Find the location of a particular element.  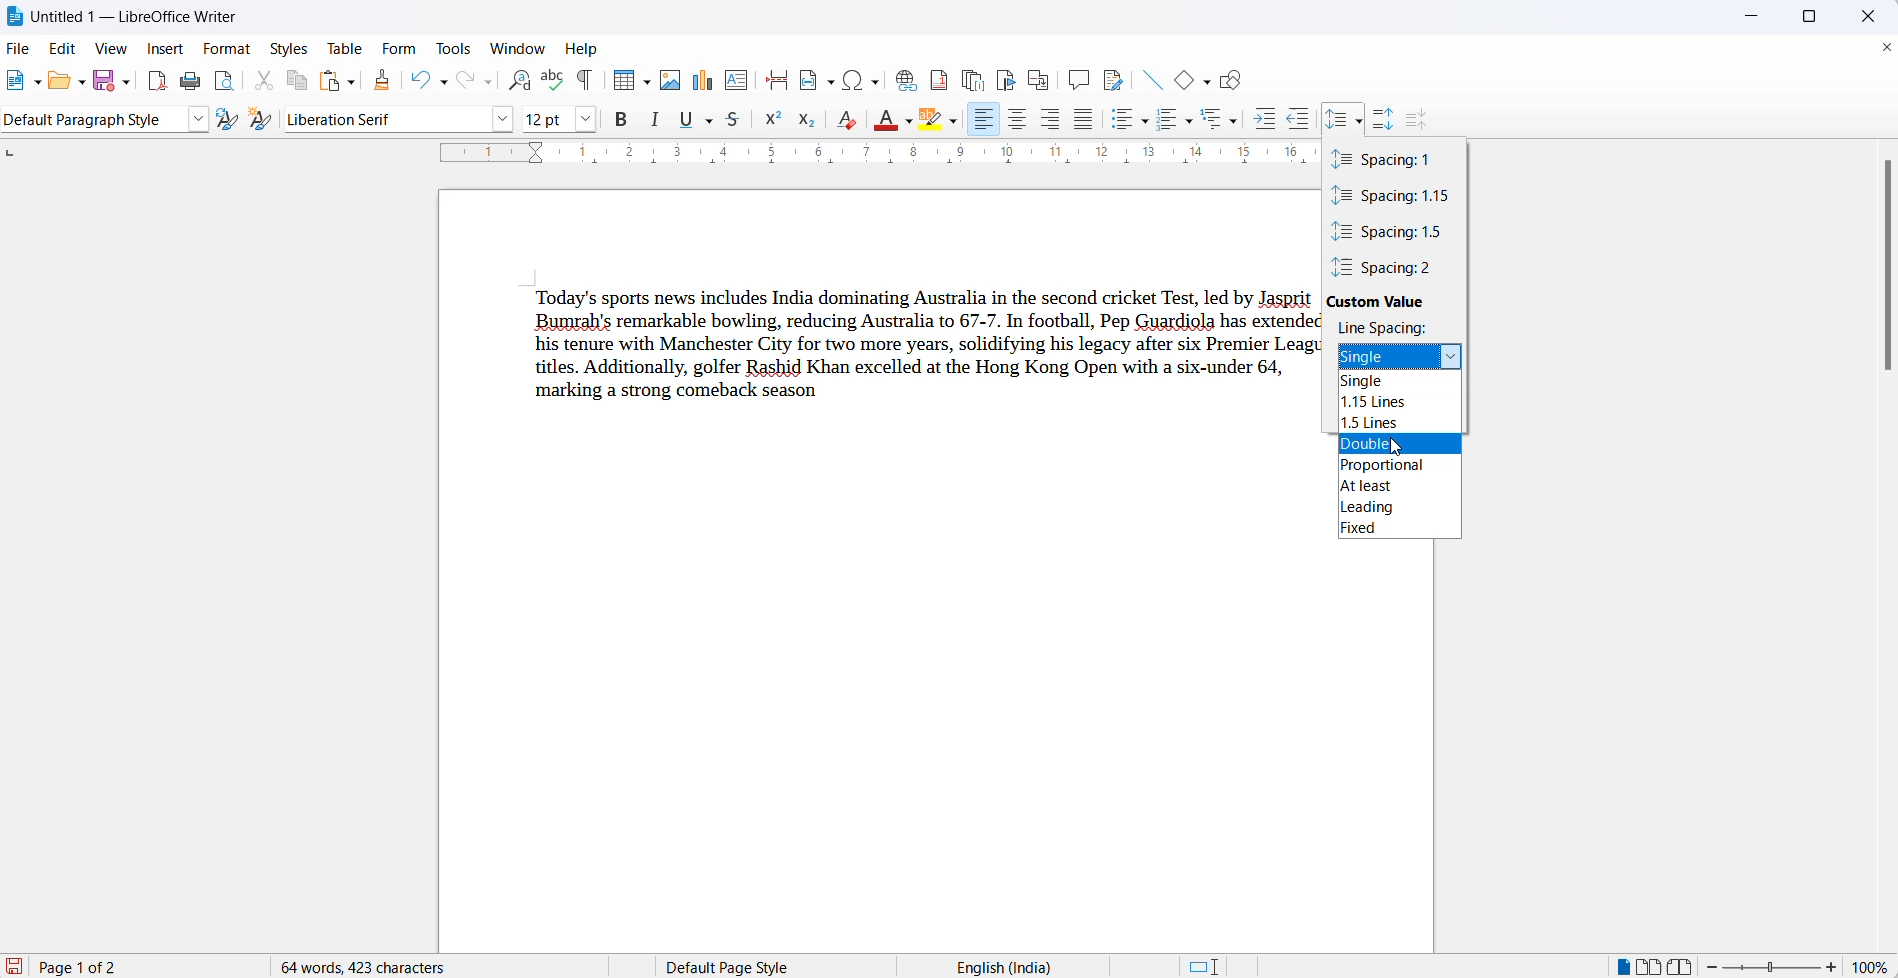

toggle ordered list is located at coordinates (1164, 117).